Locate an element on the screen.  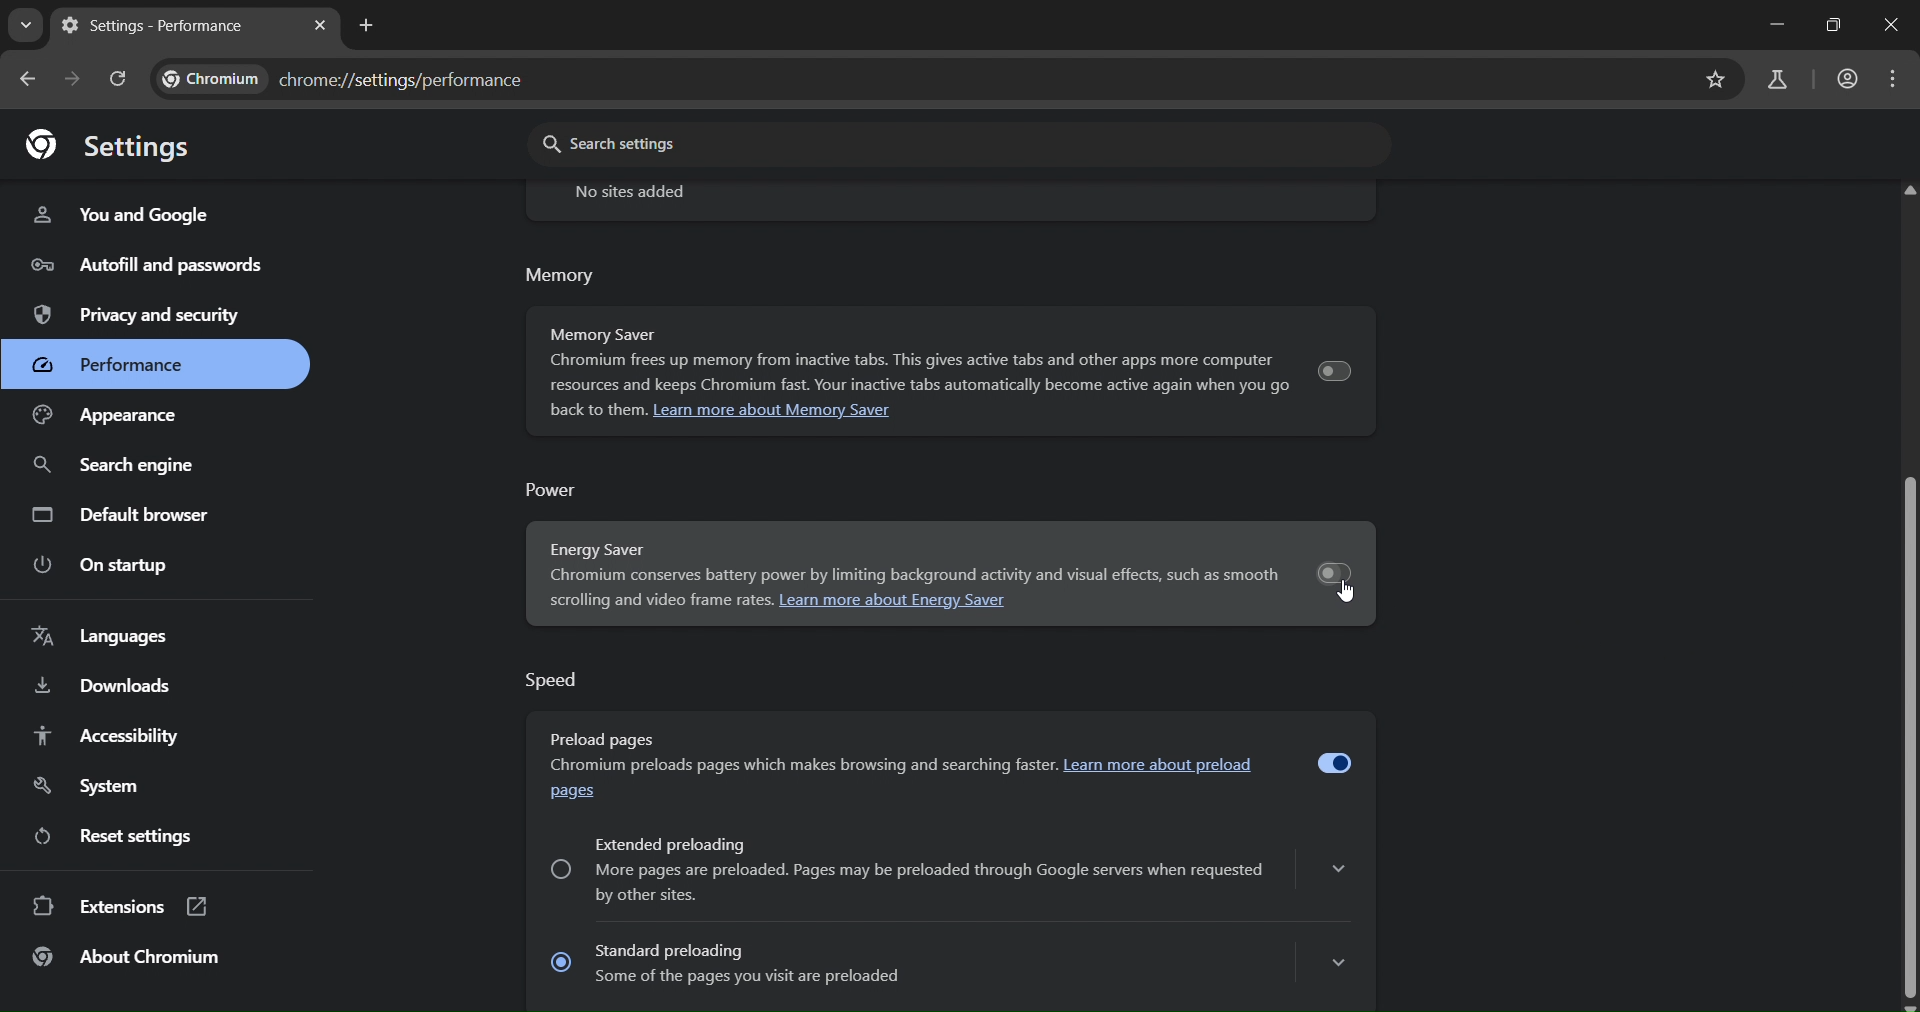
languages is located at coordinates (101, 635).